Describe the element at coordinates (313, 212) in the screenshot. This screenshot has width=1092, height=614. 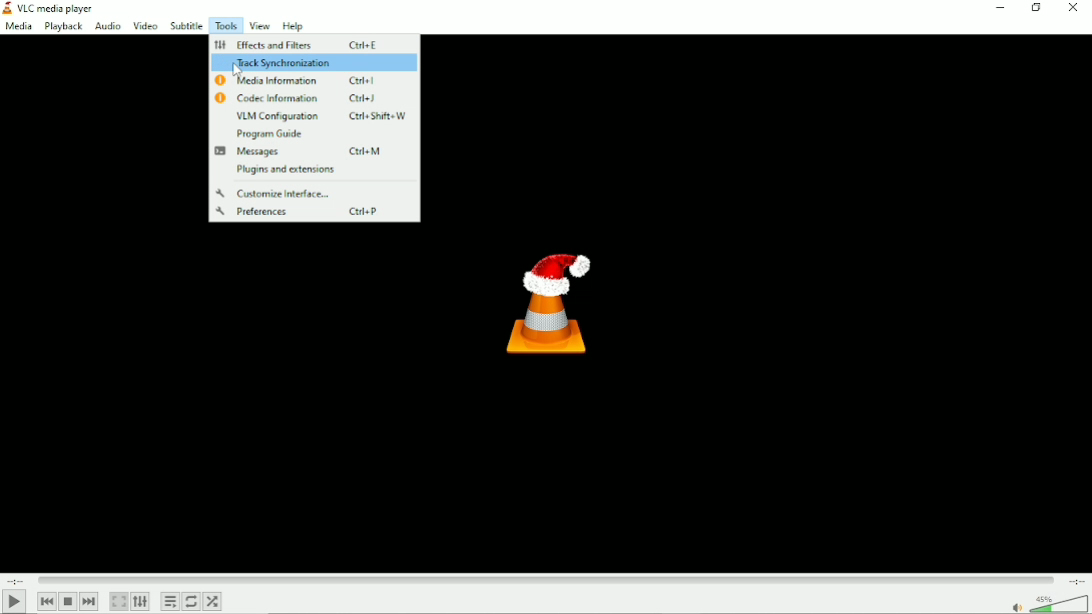
I see `Preferences` at that location.